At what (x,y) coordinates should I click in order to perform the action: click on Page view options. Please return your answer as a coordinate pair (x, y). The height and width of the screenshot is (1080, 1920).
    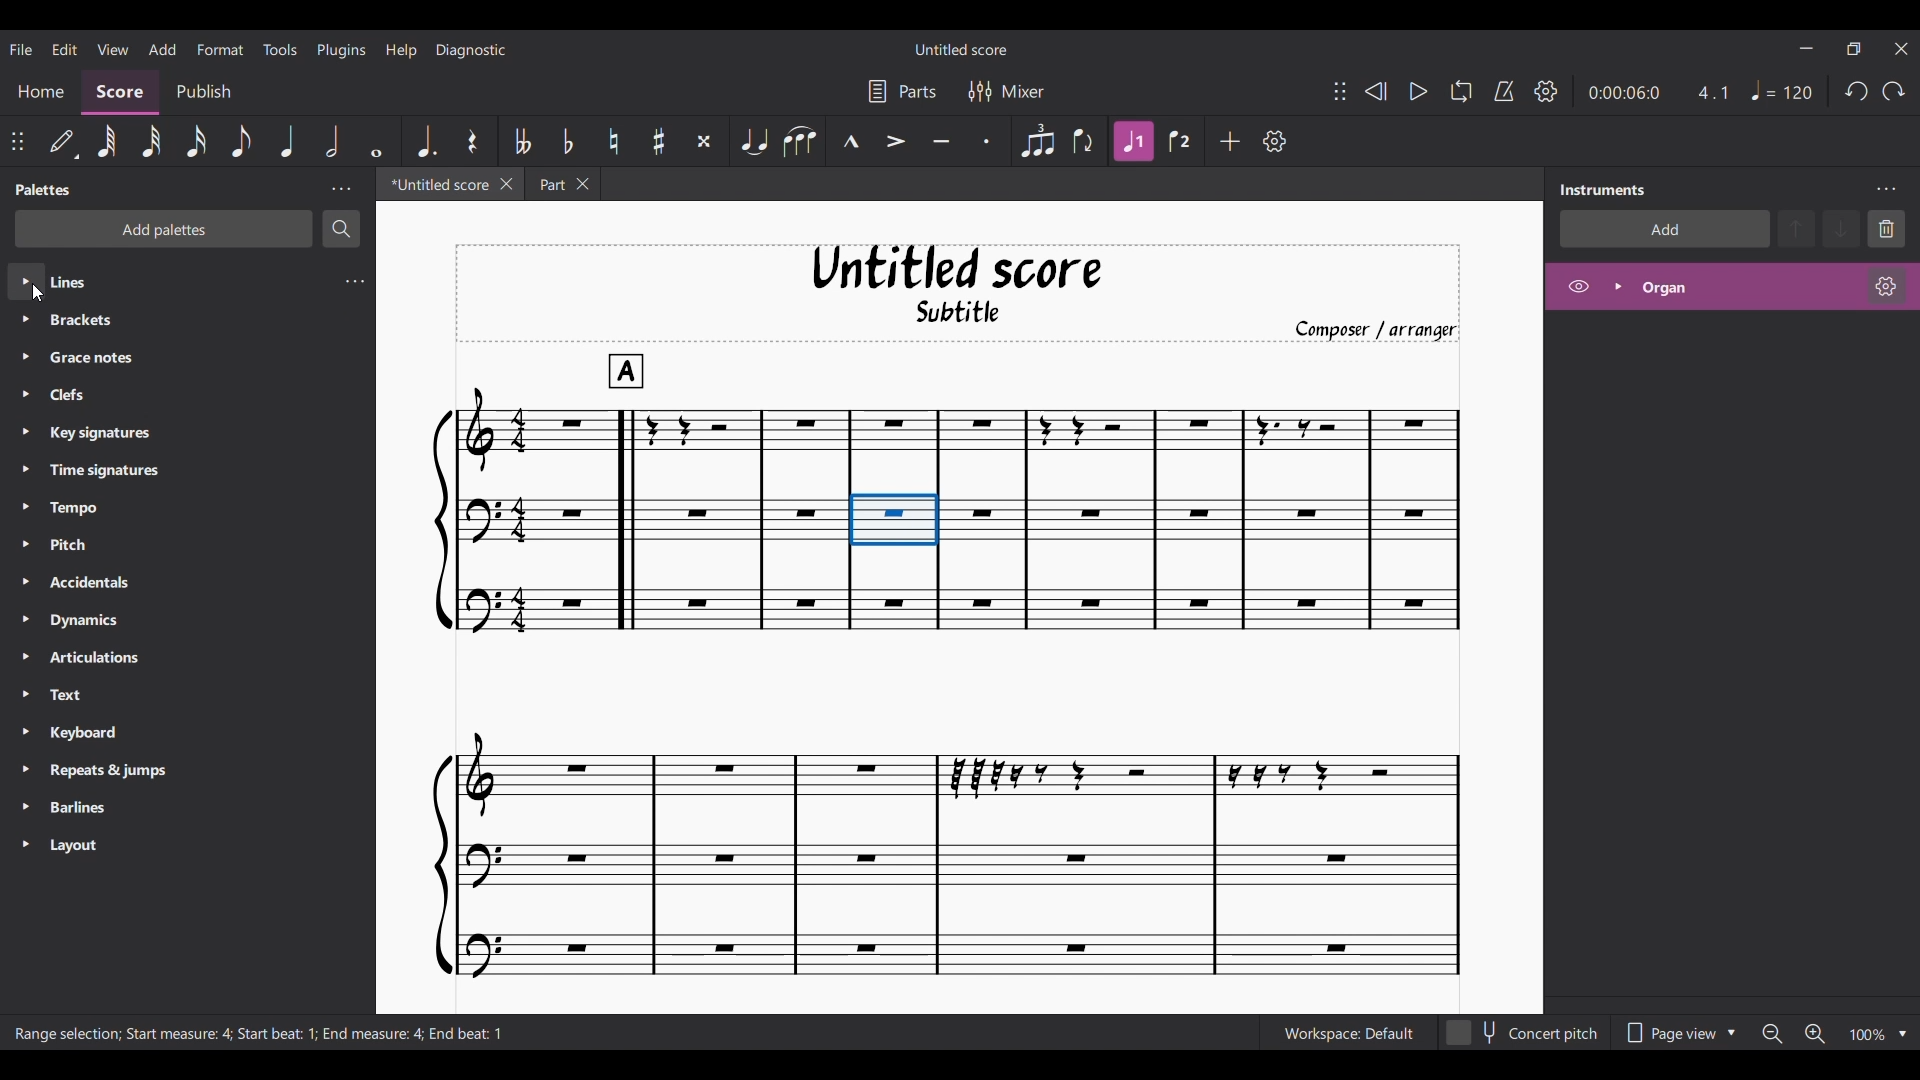
    Looking at the image, I should click on (1677, 1033).